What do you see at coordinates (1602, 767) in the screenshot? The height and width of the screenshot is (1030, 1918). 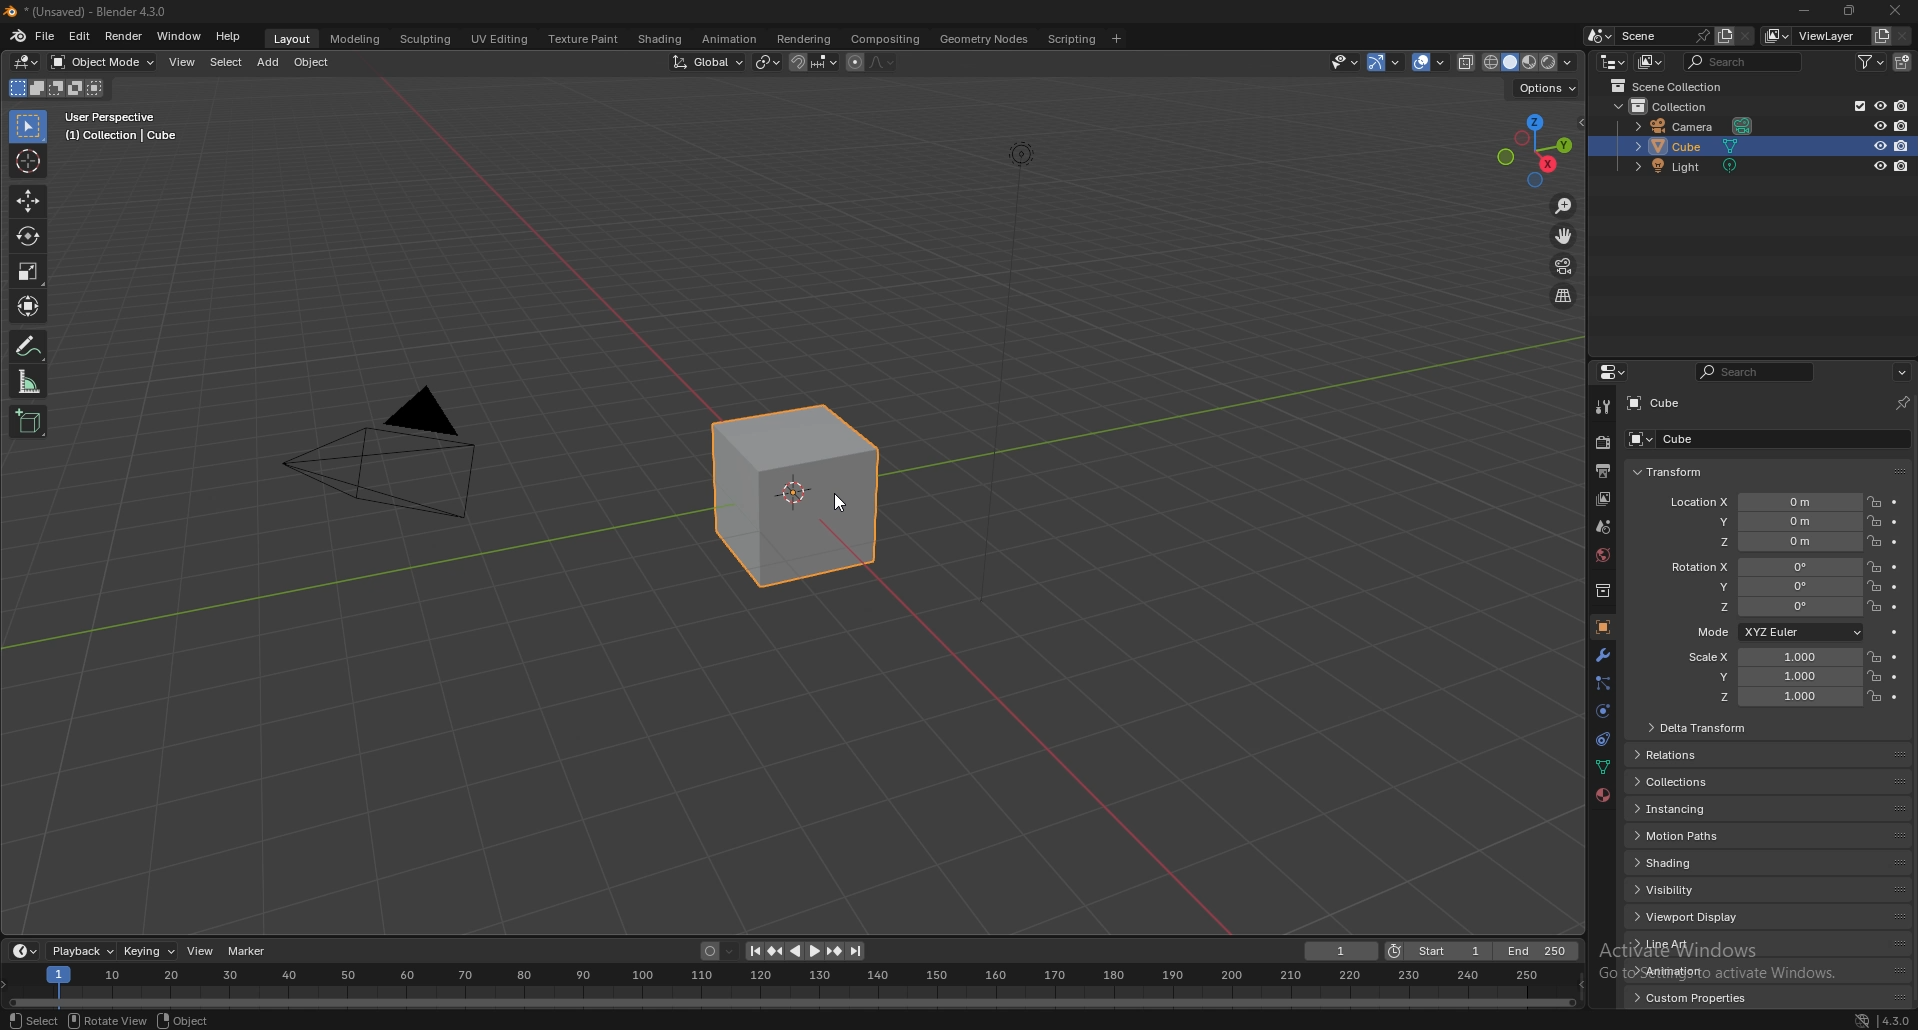 I see `data` at bounding box center [1602, 767].